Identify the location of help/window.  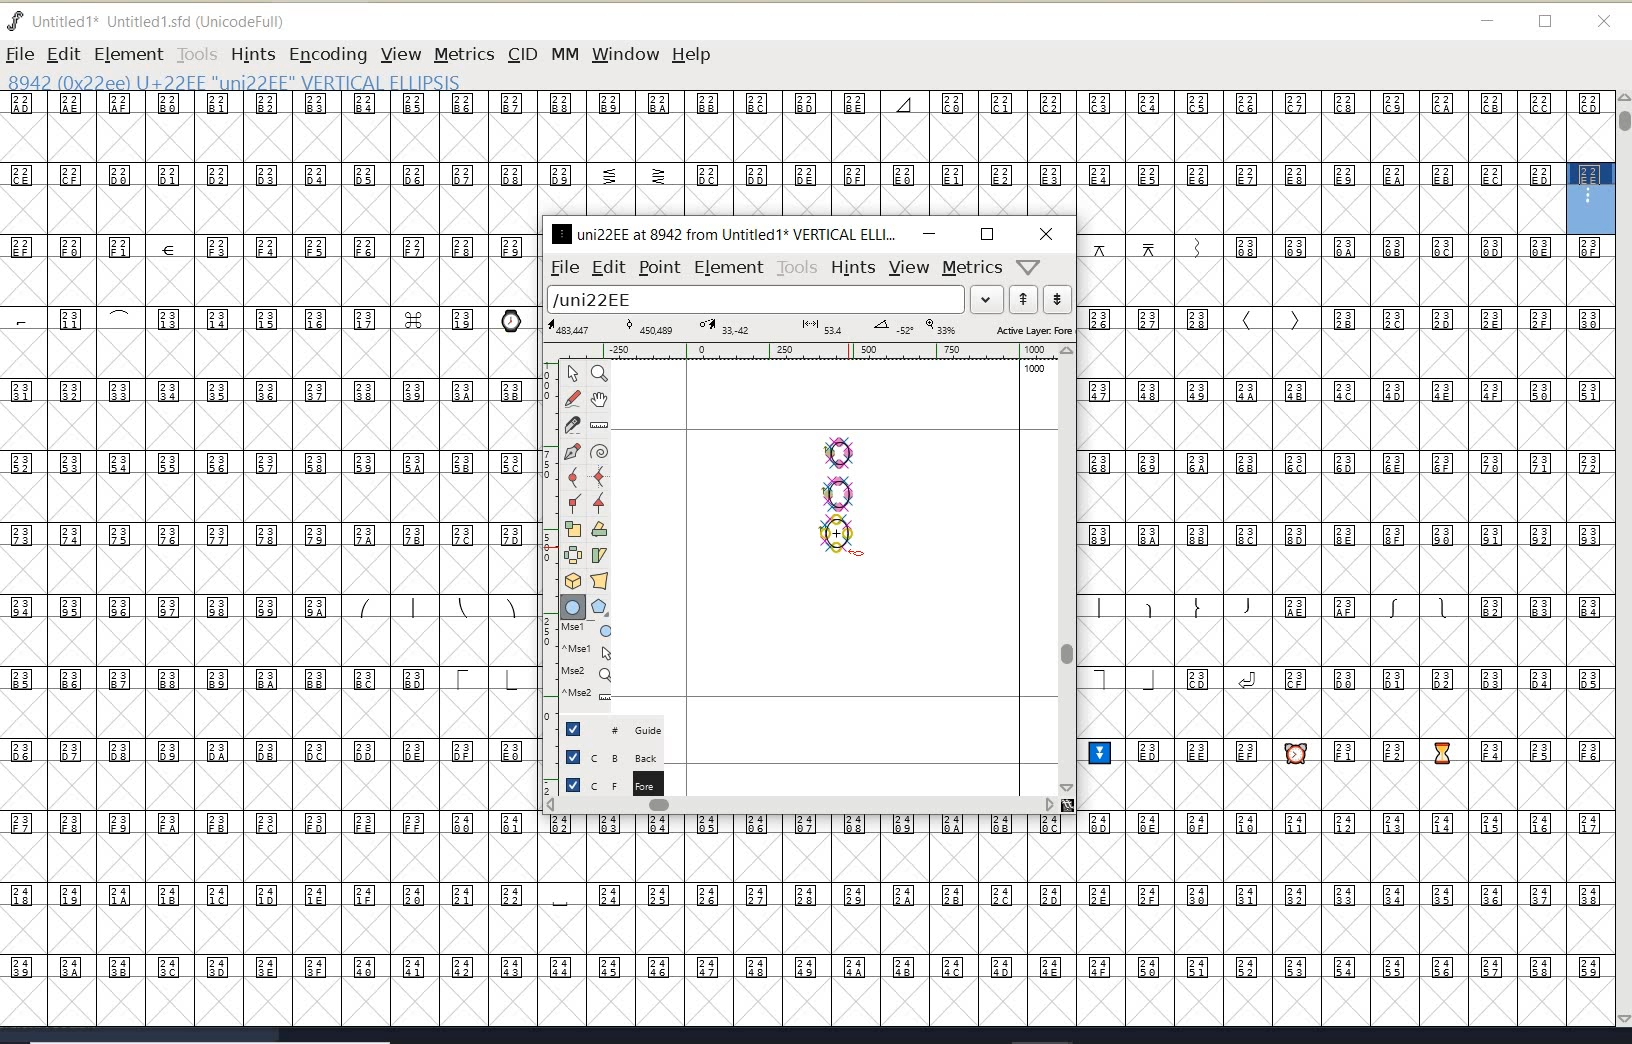
(1029, 265).